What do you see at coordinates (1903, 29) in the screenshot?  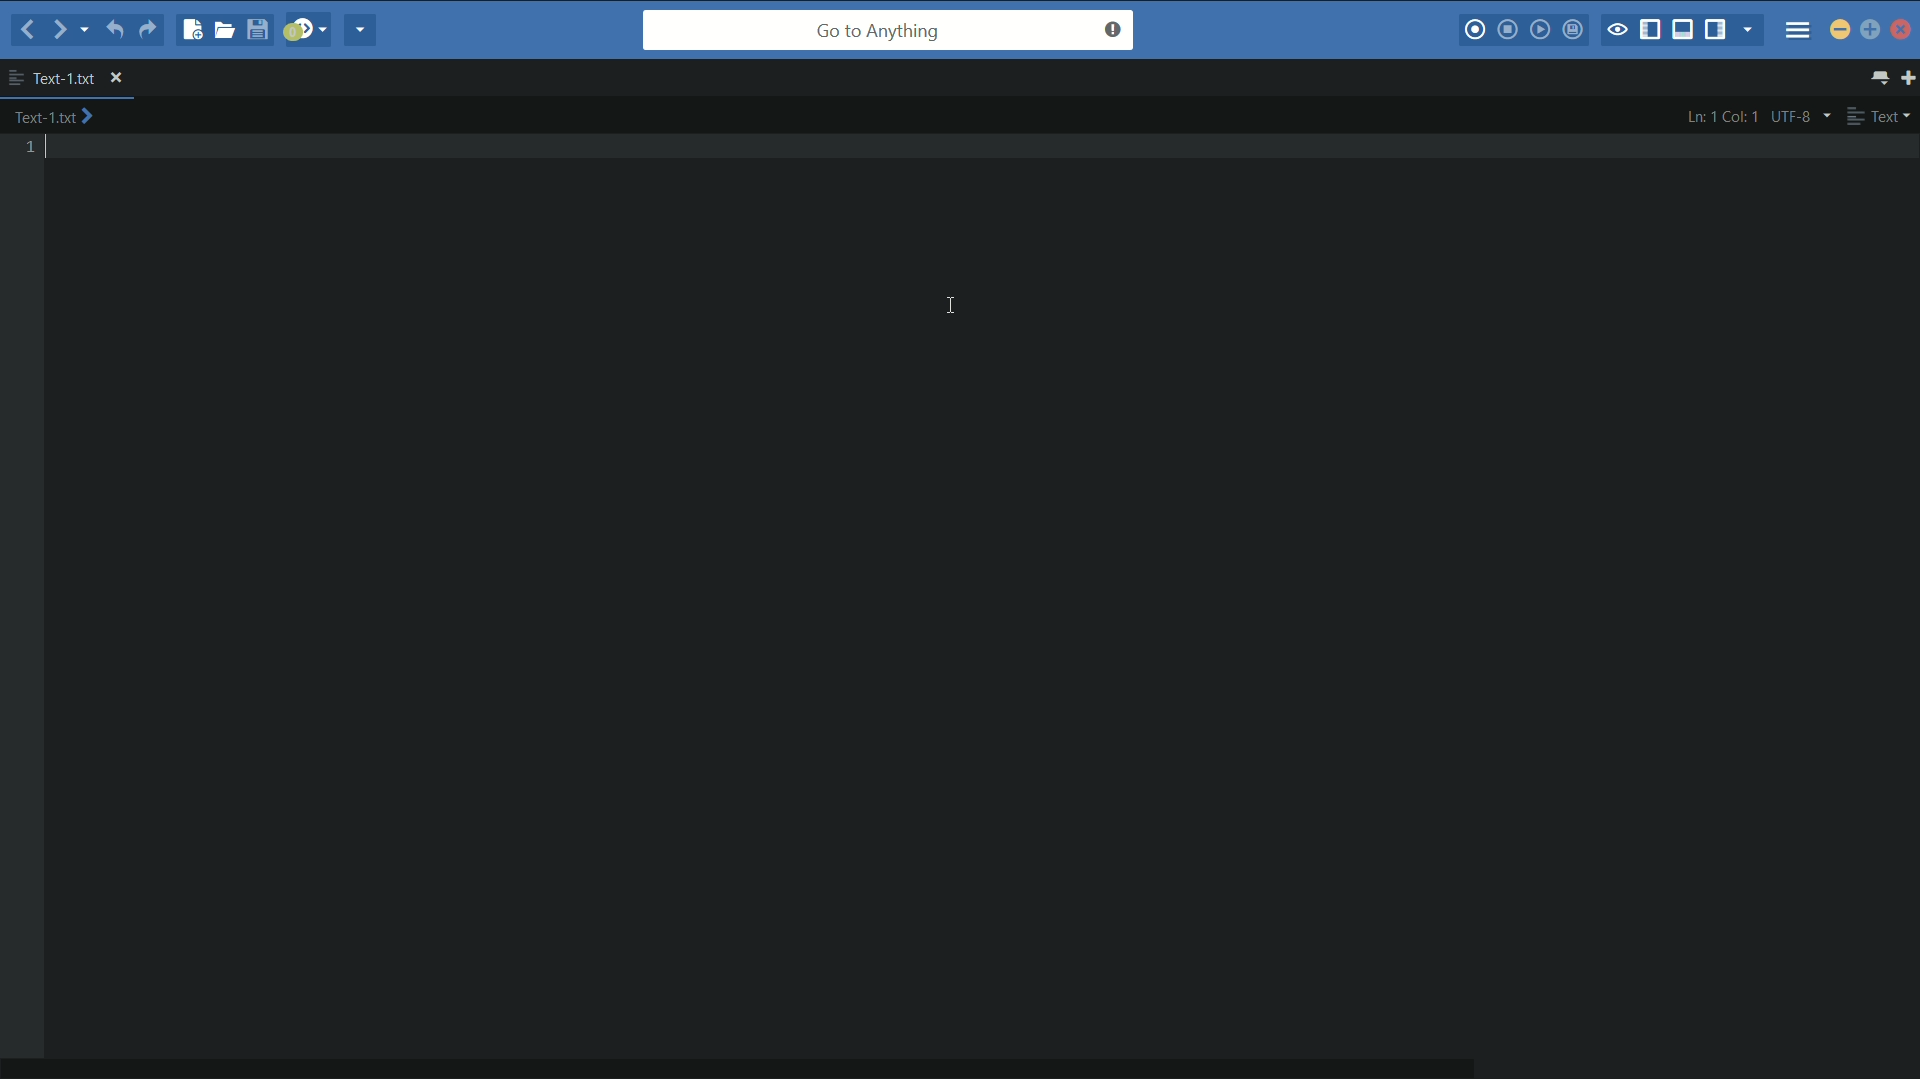 I see `close app` at bounding box center [1903, 29].